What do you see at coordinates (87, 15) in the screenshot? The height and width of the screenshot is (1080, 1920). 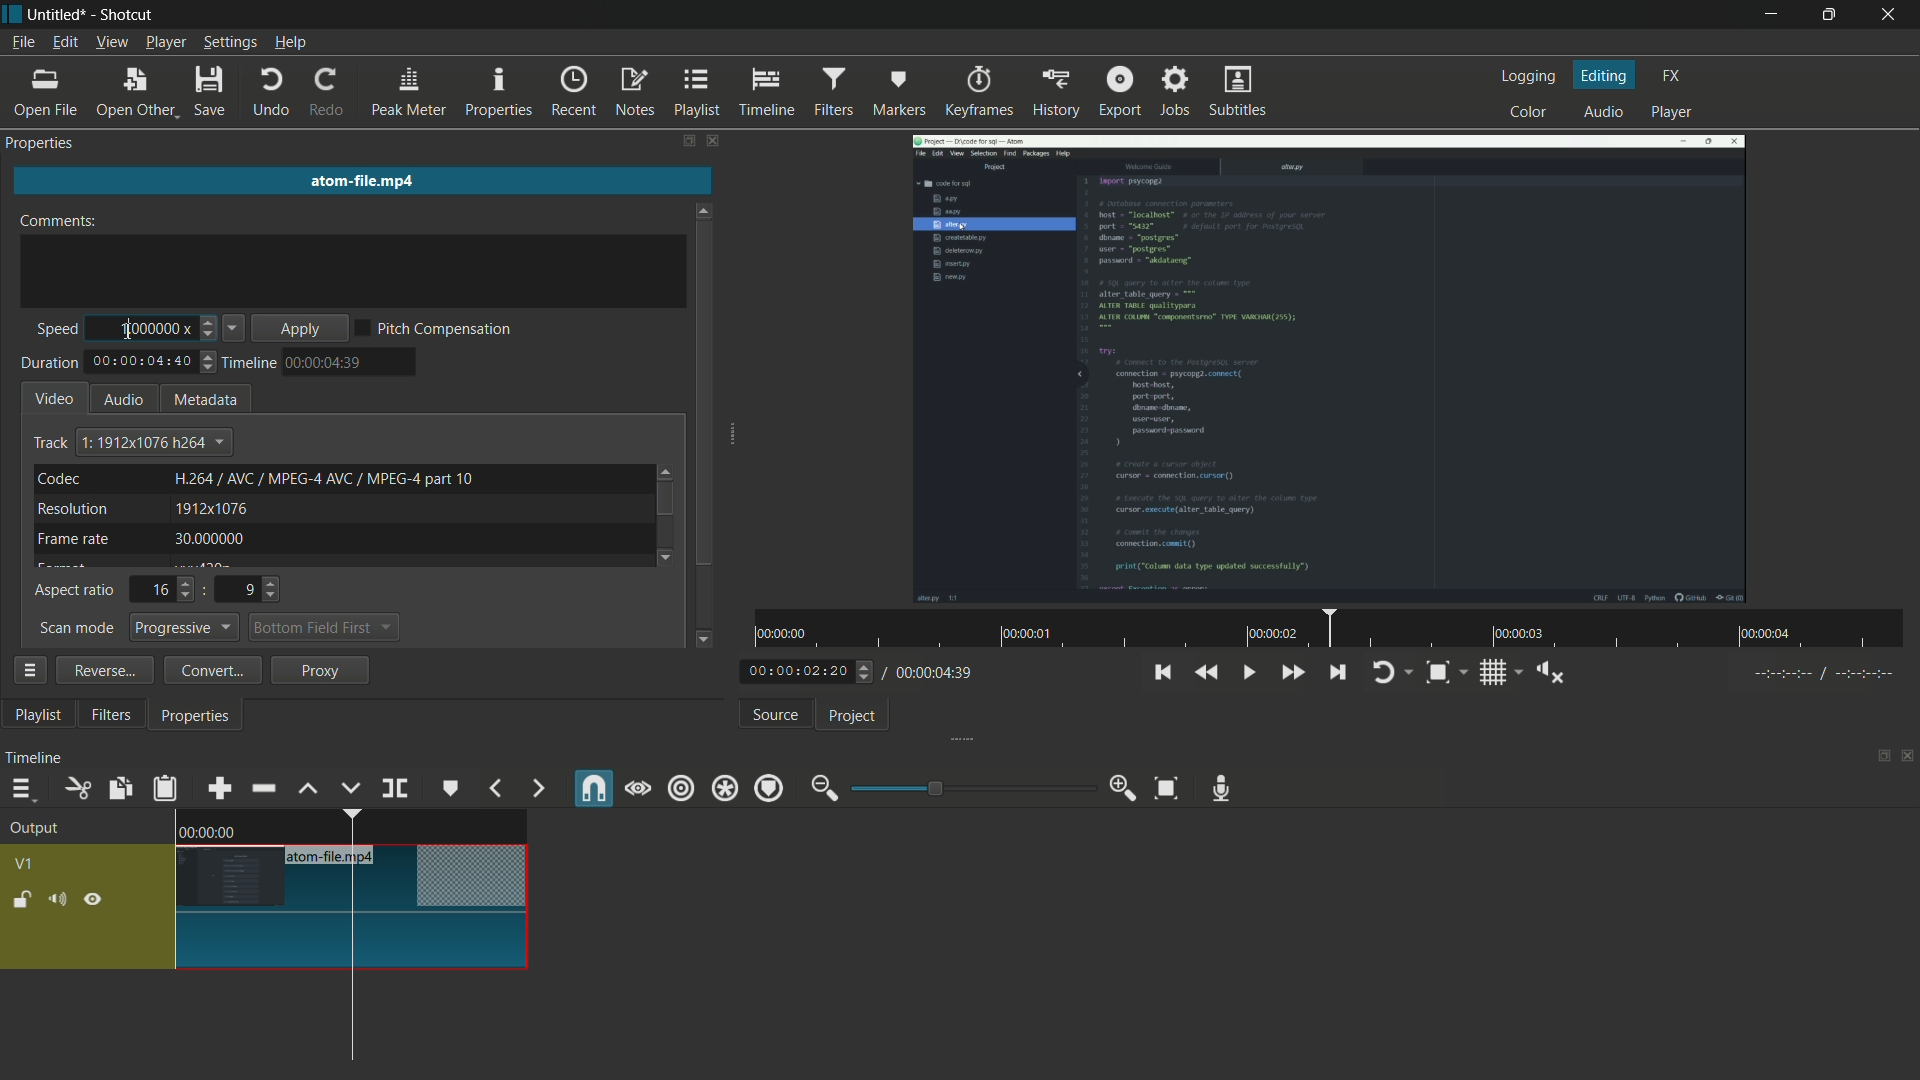 I see `~ Untitled* - Shotcut` at bounding box center [87, 15].